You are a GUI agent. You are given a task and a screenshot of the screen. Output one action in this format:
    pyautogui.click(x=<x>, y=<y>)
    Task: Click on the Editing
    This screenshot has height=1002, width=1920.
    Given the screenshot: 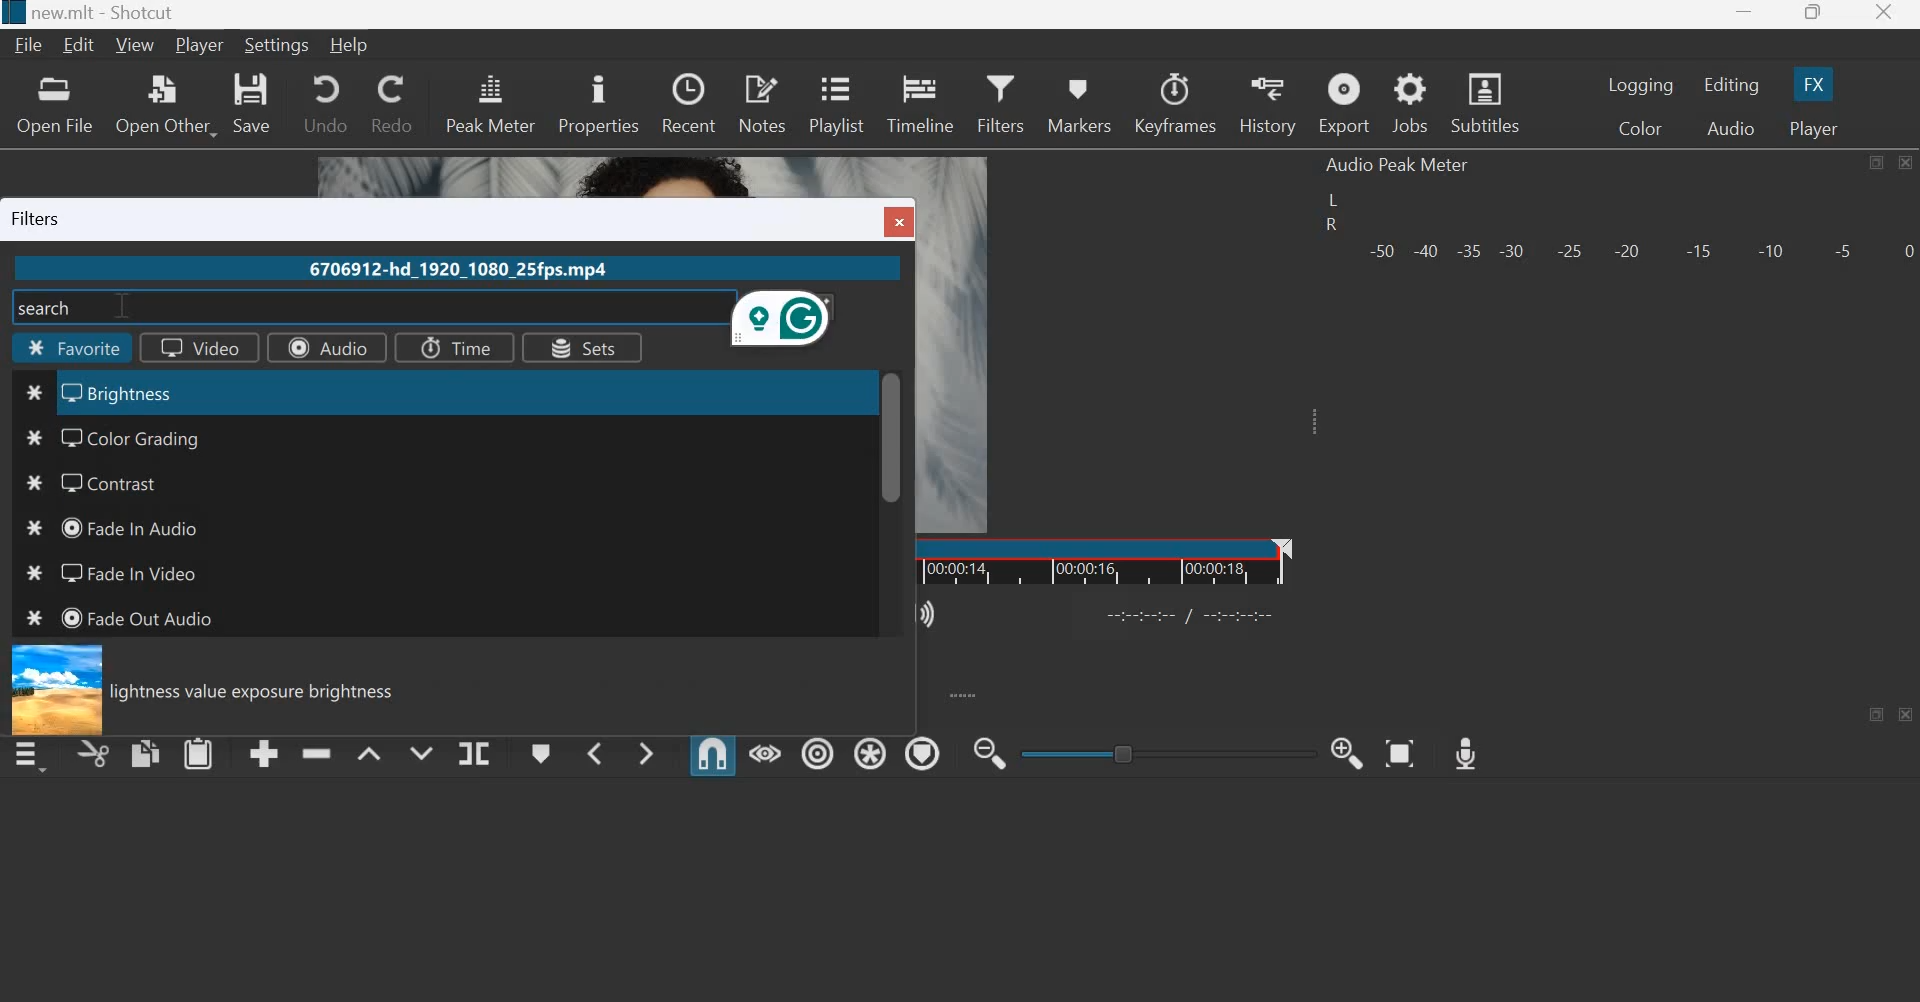 What is the action you would take?
    pyautogui.click(x=1734, y=85)
    